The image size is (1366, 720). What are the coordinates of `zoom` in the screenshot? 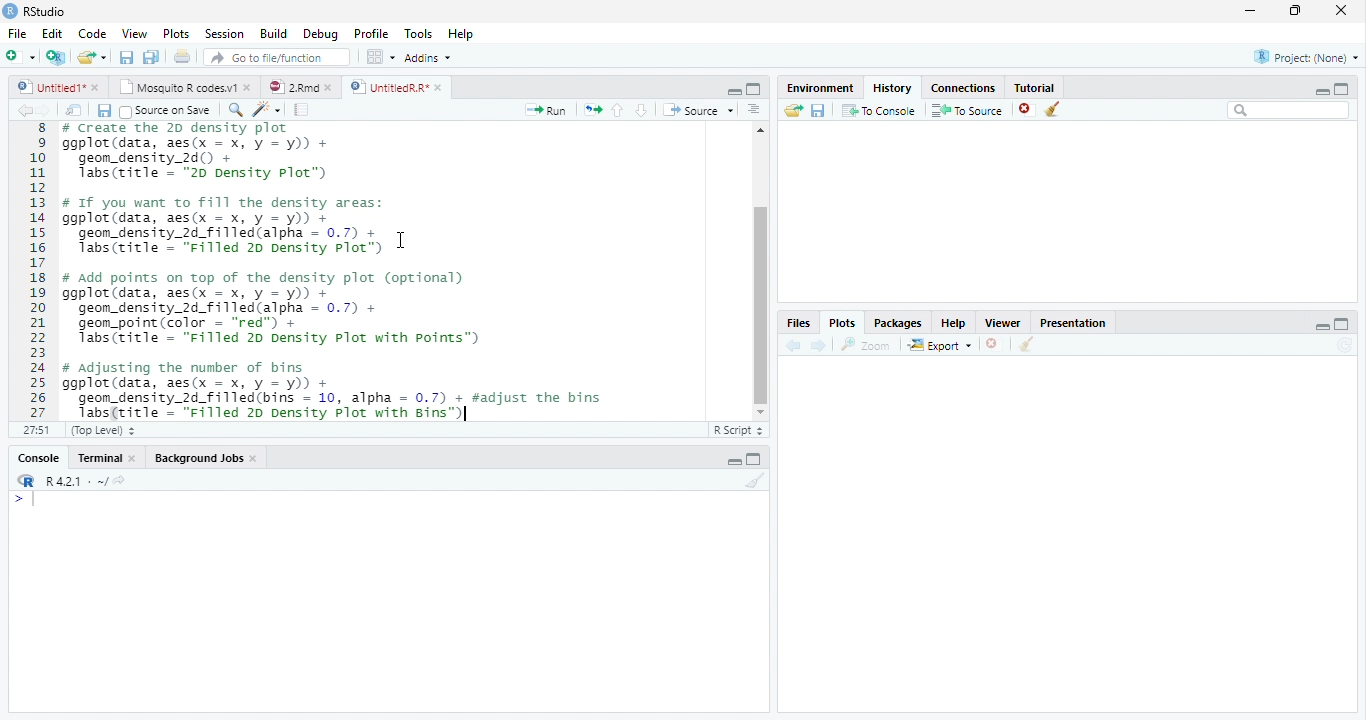 It's located at (869, 346).